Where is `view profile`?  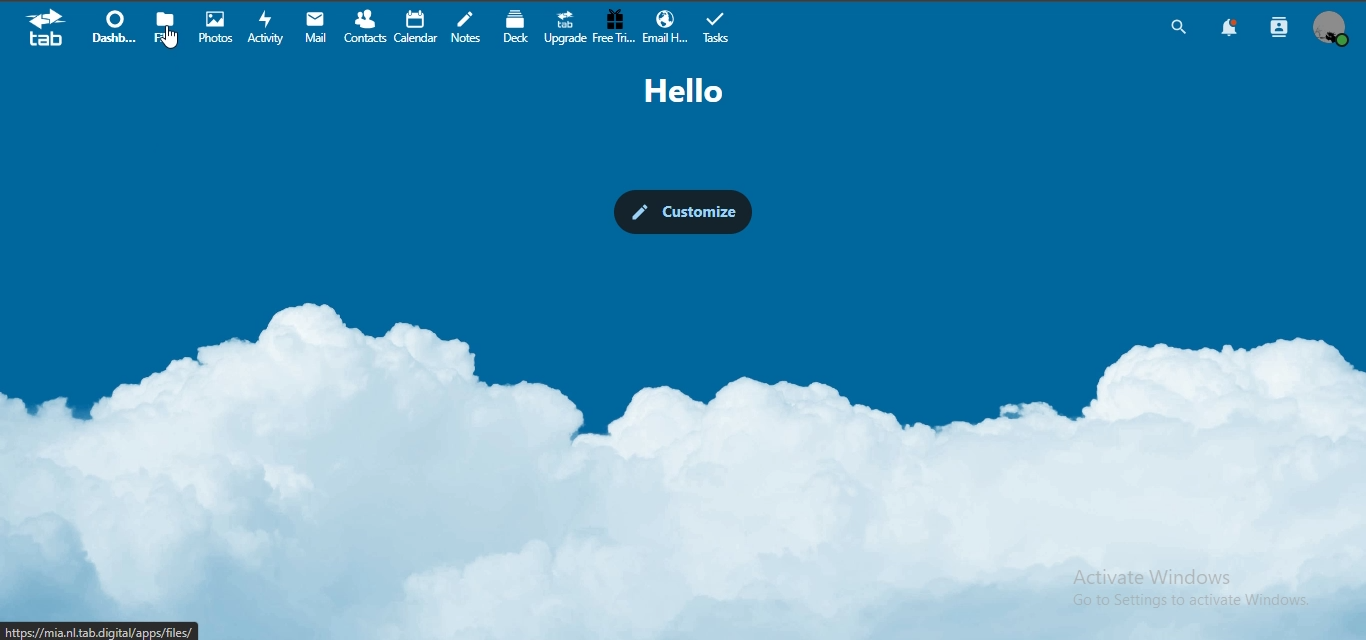
view profile is located at coordinates (1334, 27).